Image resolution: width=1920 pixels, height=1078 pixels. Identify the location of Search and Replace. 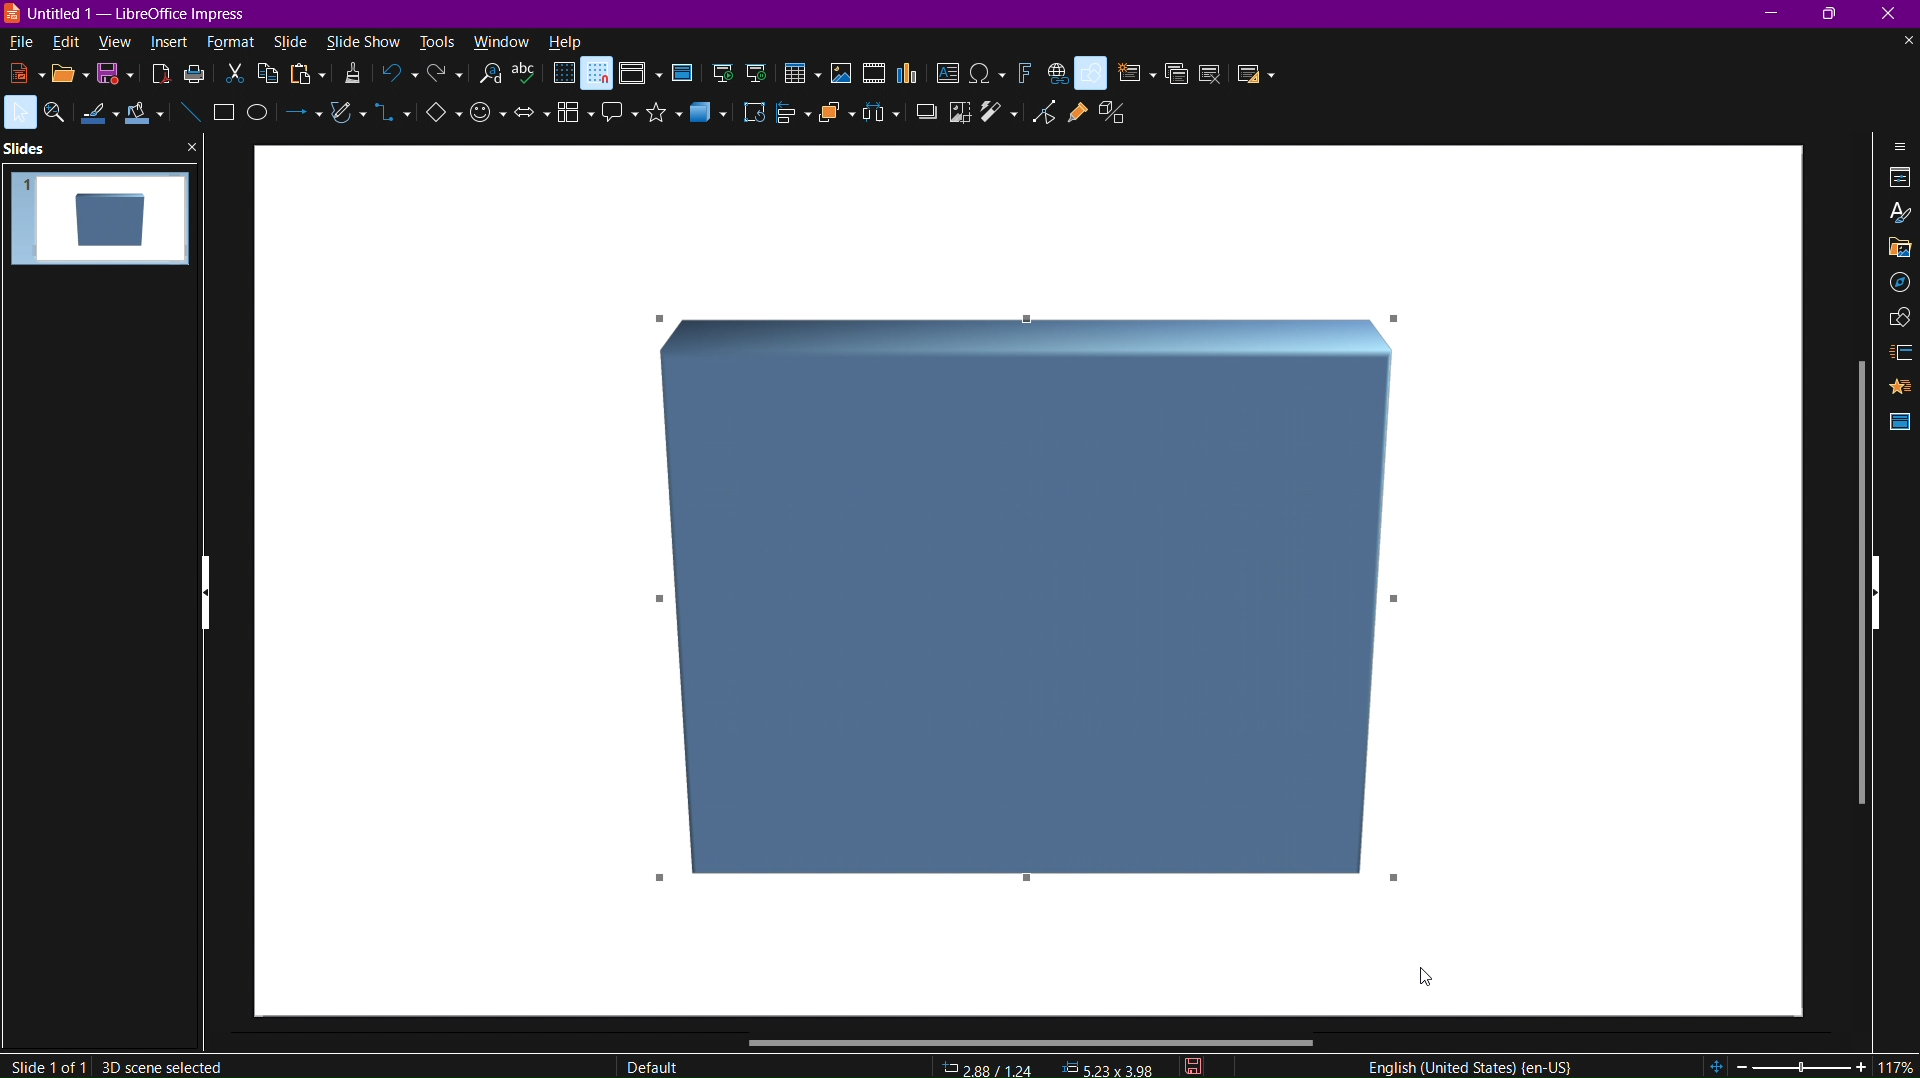
(493, 79).